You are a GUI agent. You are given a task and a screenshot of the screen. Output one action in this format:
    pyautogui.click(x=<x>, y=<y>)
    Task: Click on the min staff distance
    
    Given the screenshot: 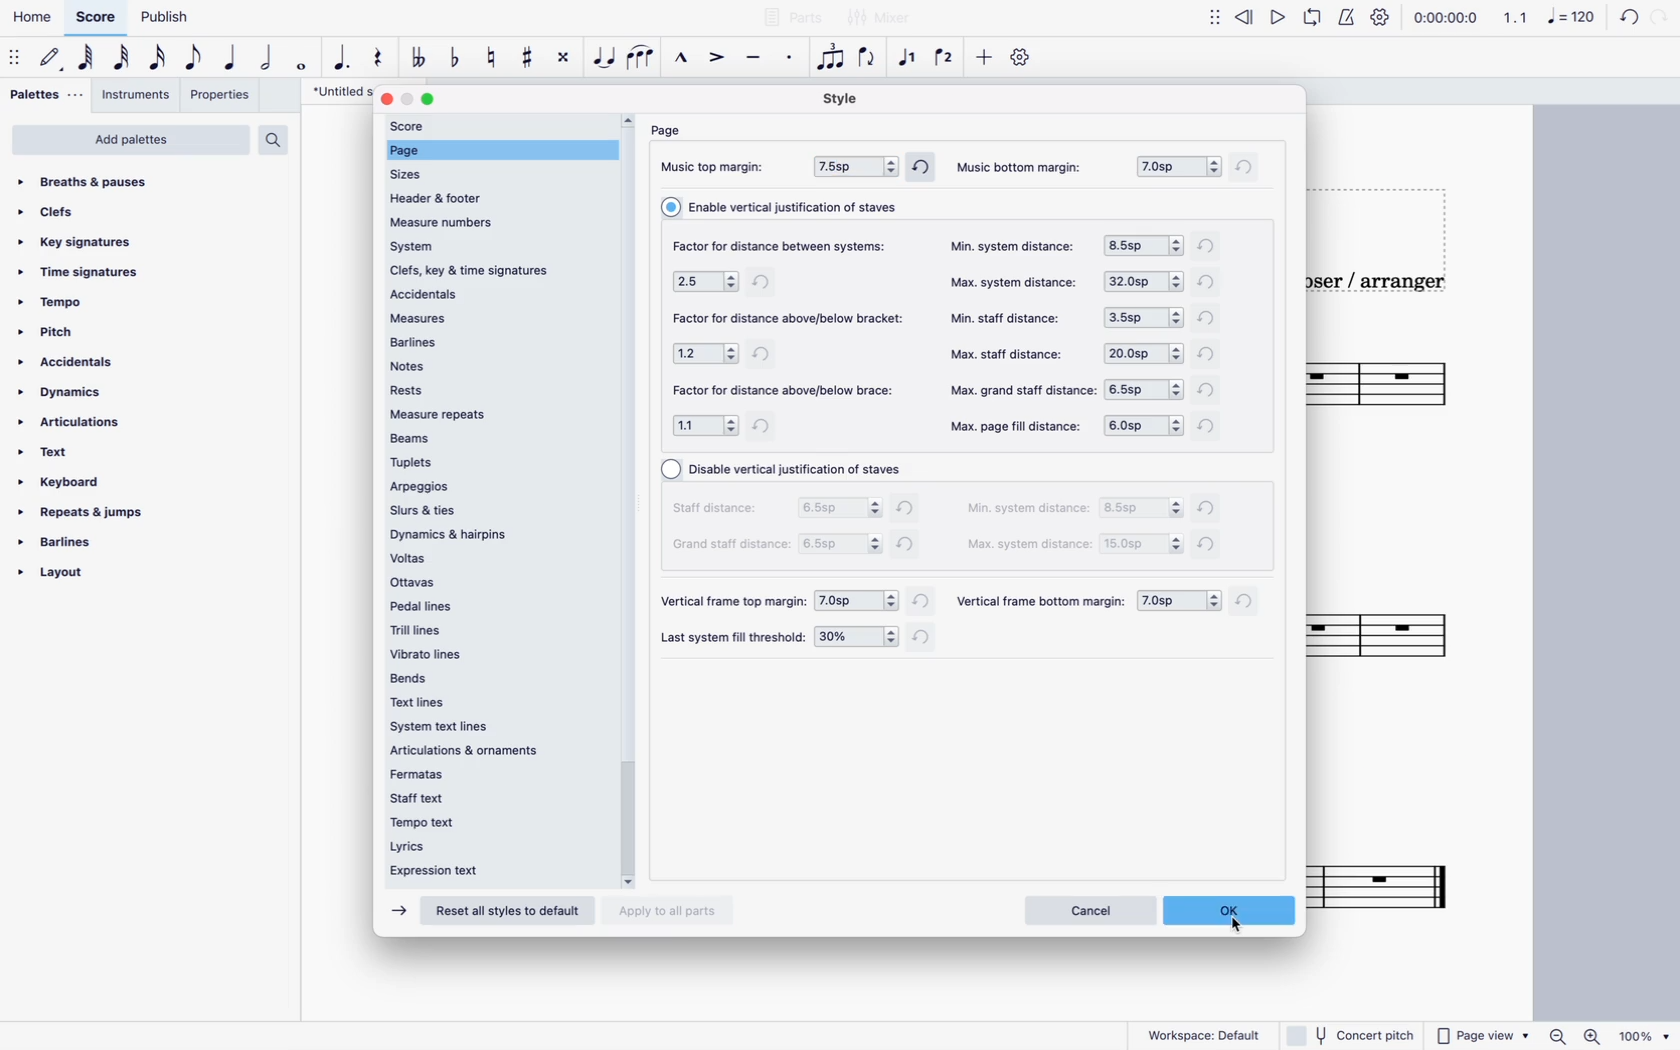 What is the action you would take?
    pyautogui.click(x=1012, y=316)
    